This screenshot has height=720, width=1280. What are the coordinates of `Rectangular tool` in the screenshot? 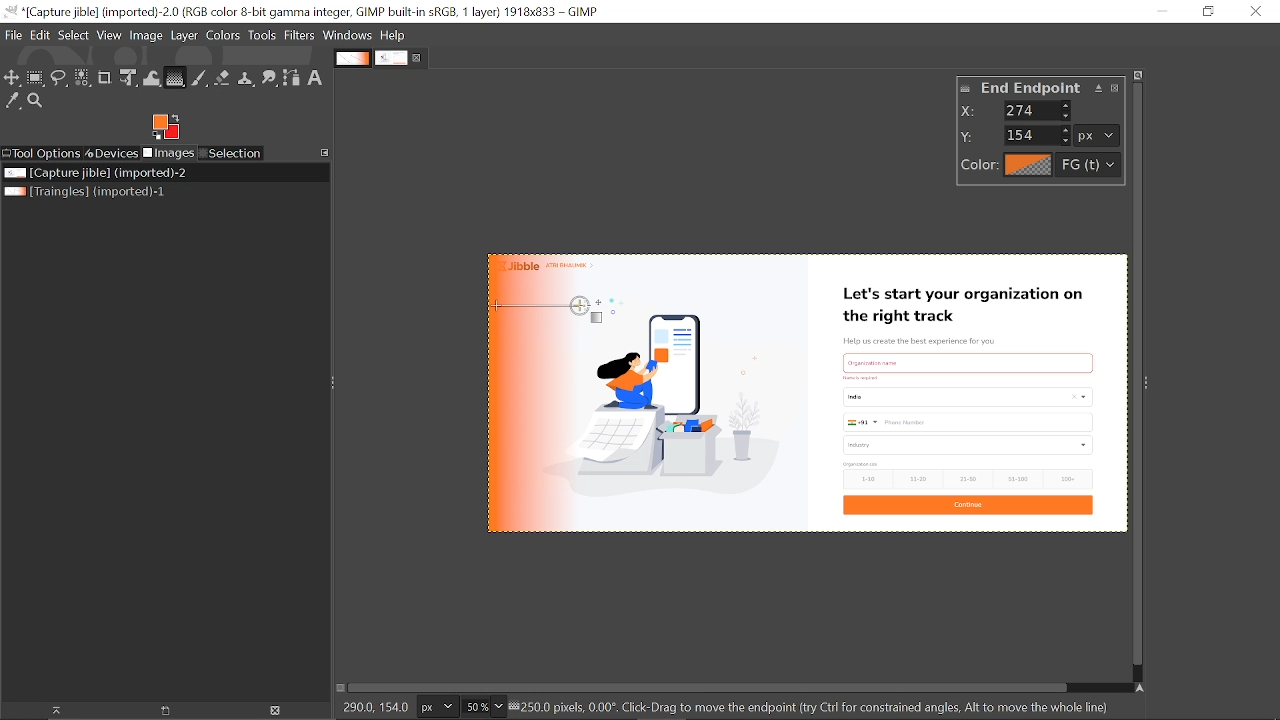 It's located at (37, 80).